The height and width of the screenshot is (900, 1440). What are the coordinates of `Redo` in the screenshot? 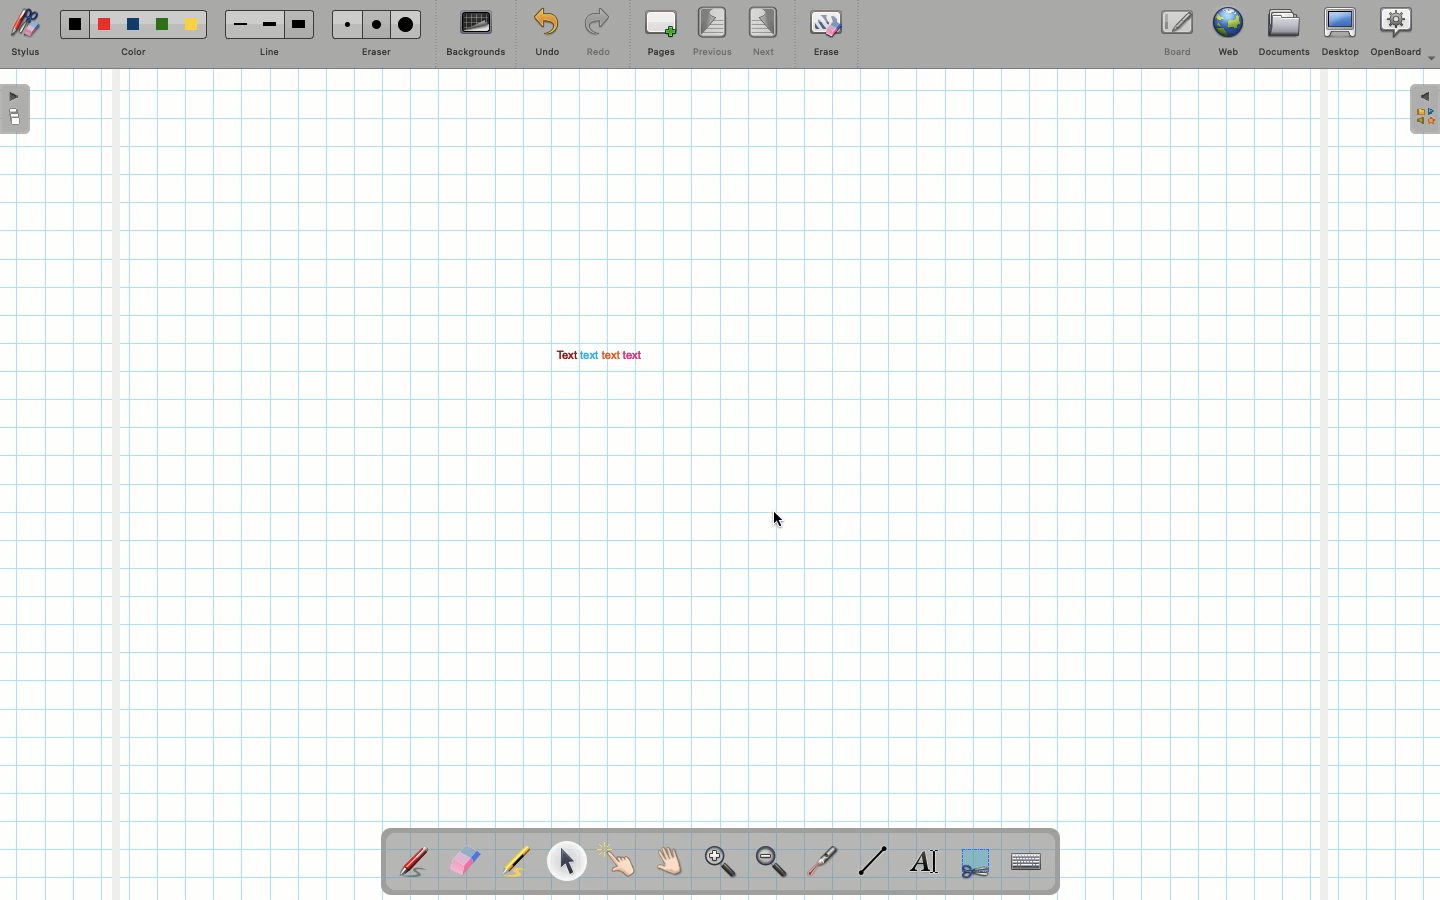 It's located at (598, 36).